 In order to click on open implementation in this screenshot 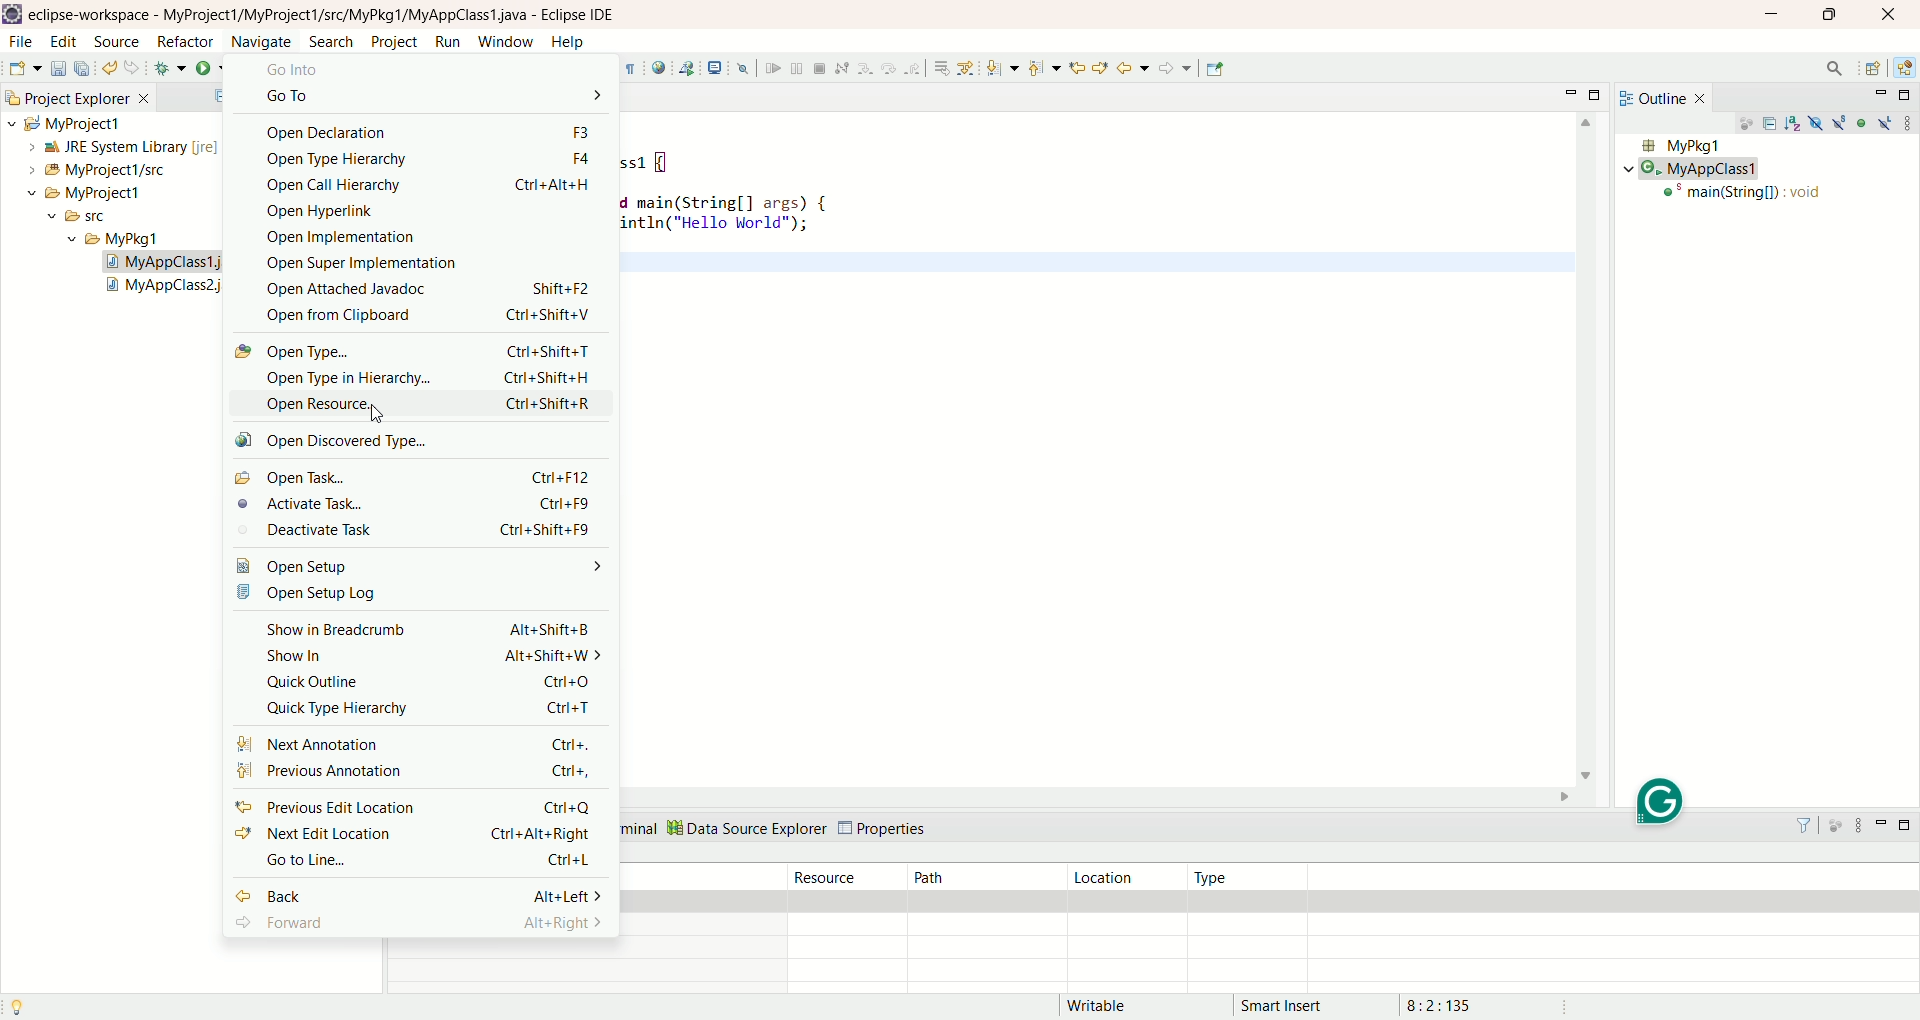, I will do `click(425, 237)`.